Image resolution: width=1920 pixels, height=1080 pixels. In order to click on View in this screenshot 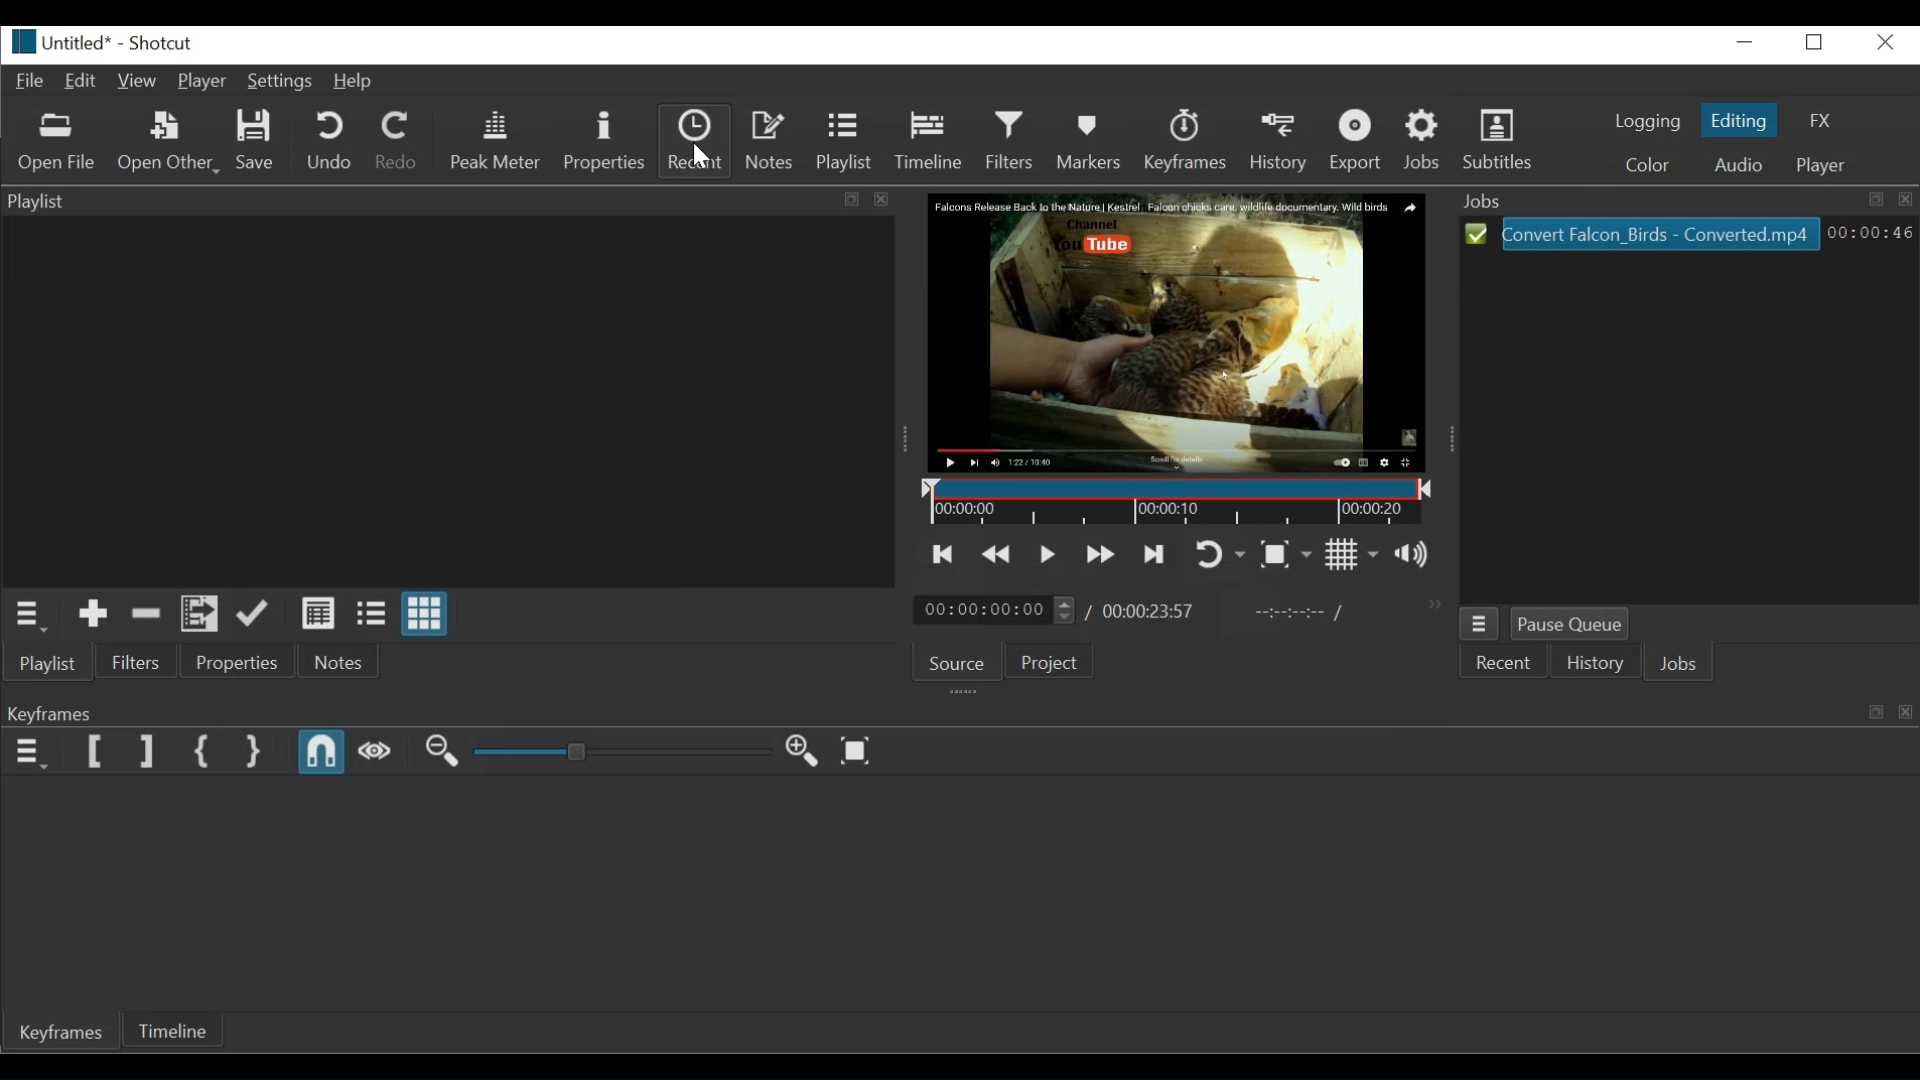, I will do `click(139, 82)`.